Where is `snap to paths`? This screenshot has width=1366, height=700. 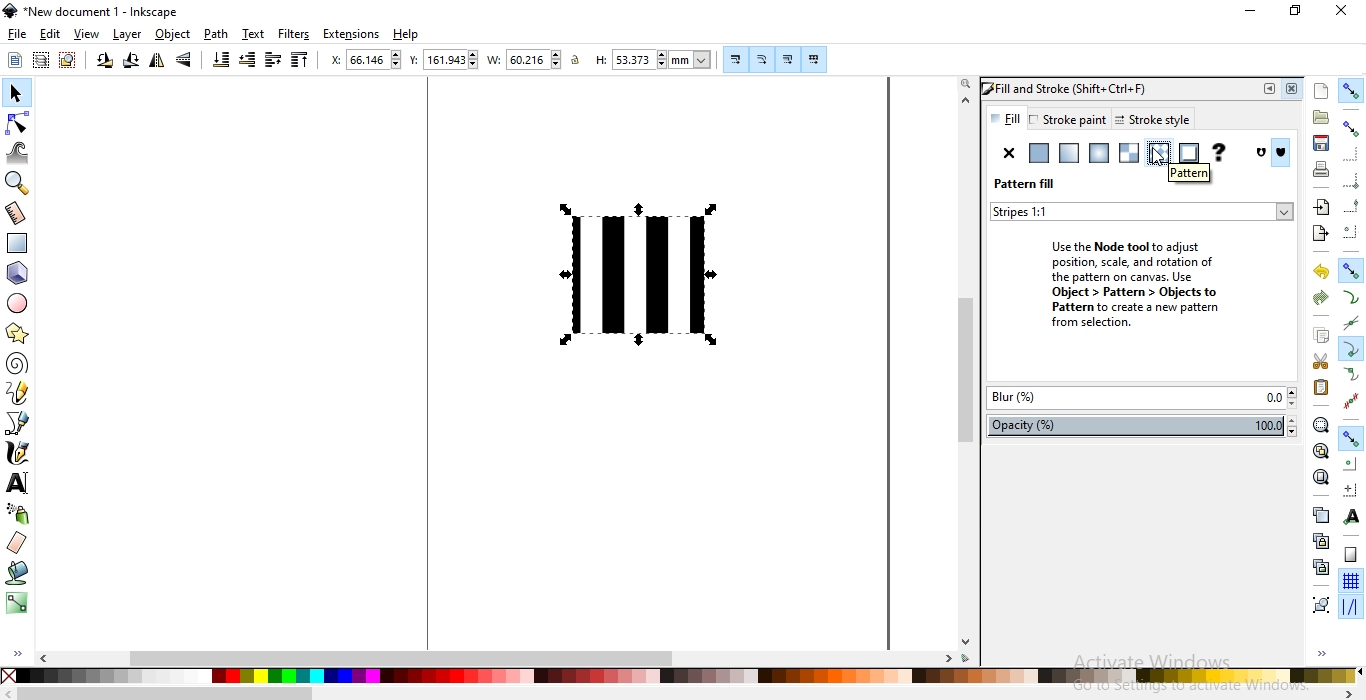 snap to paths is located at coordinates (1352, 297).